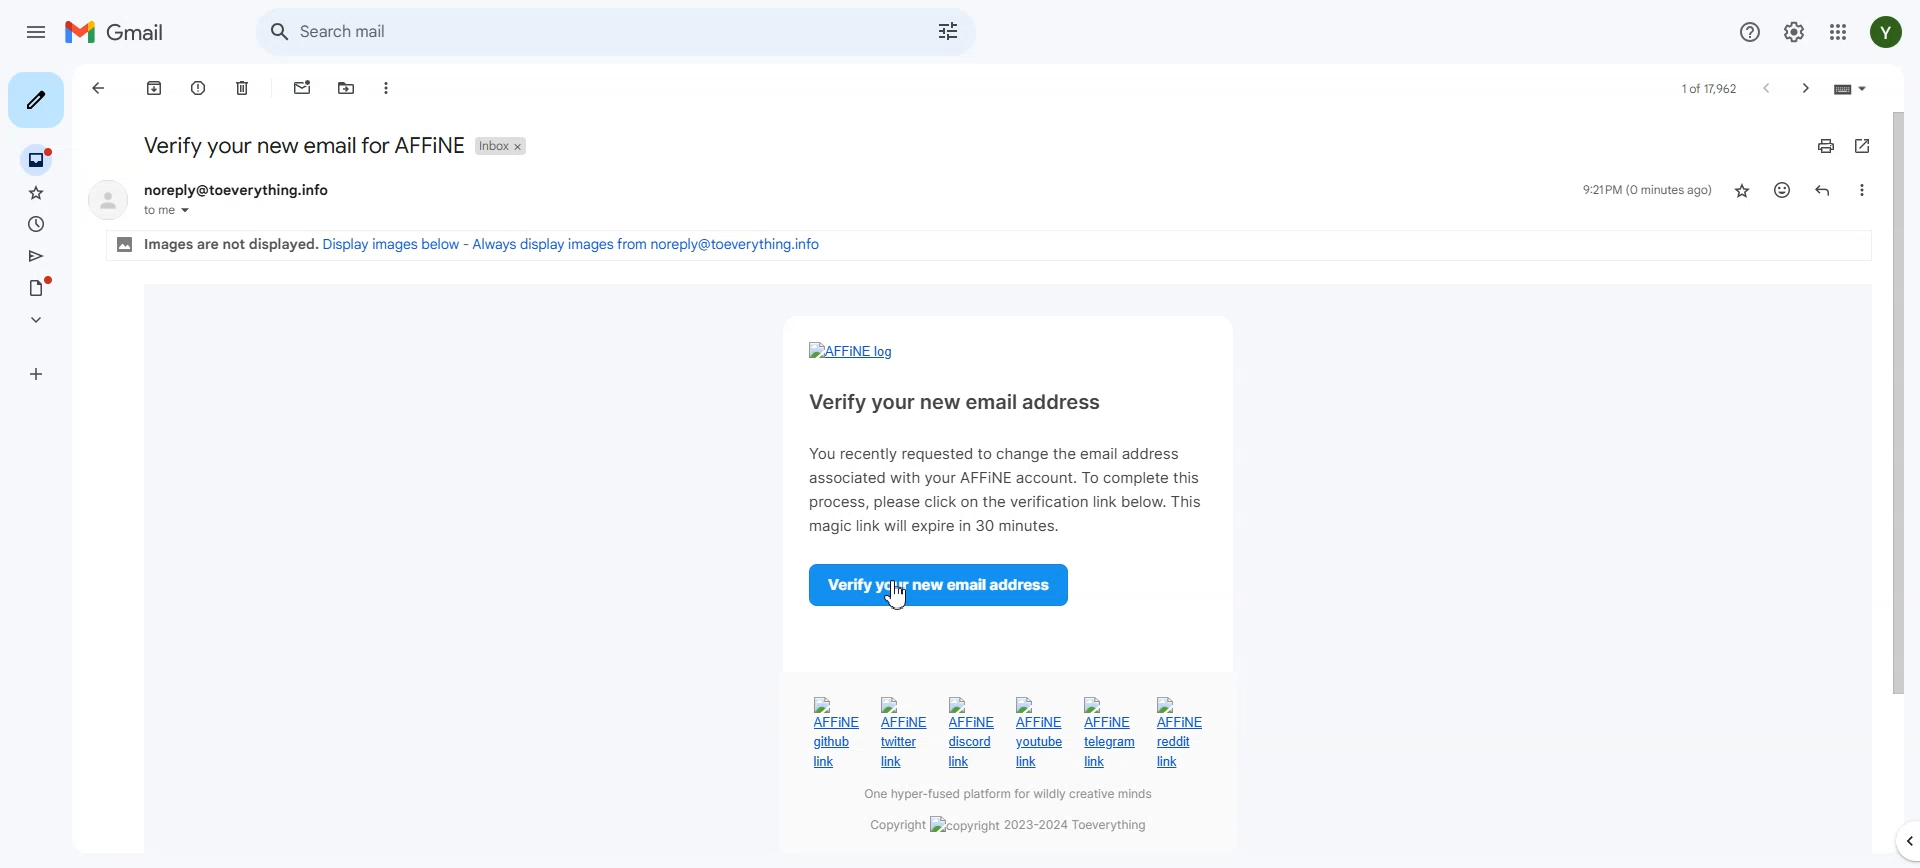  Describe the element at coordinates (1748, 32) in the screenshot. I see `Support` at that location.